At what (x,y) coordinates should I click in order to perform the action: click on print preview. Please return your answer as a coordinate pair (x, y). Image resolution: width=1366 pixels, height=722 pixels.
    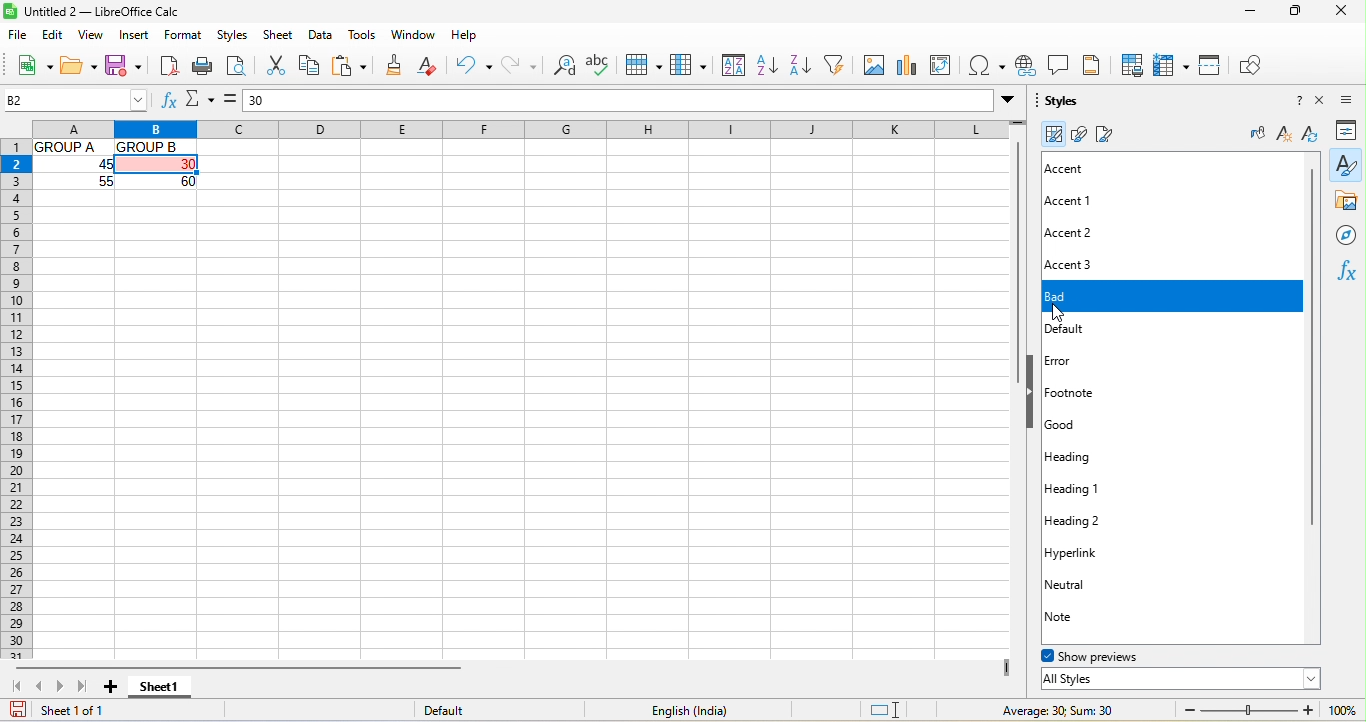
    Looking at the image, I should click on (236, 67).